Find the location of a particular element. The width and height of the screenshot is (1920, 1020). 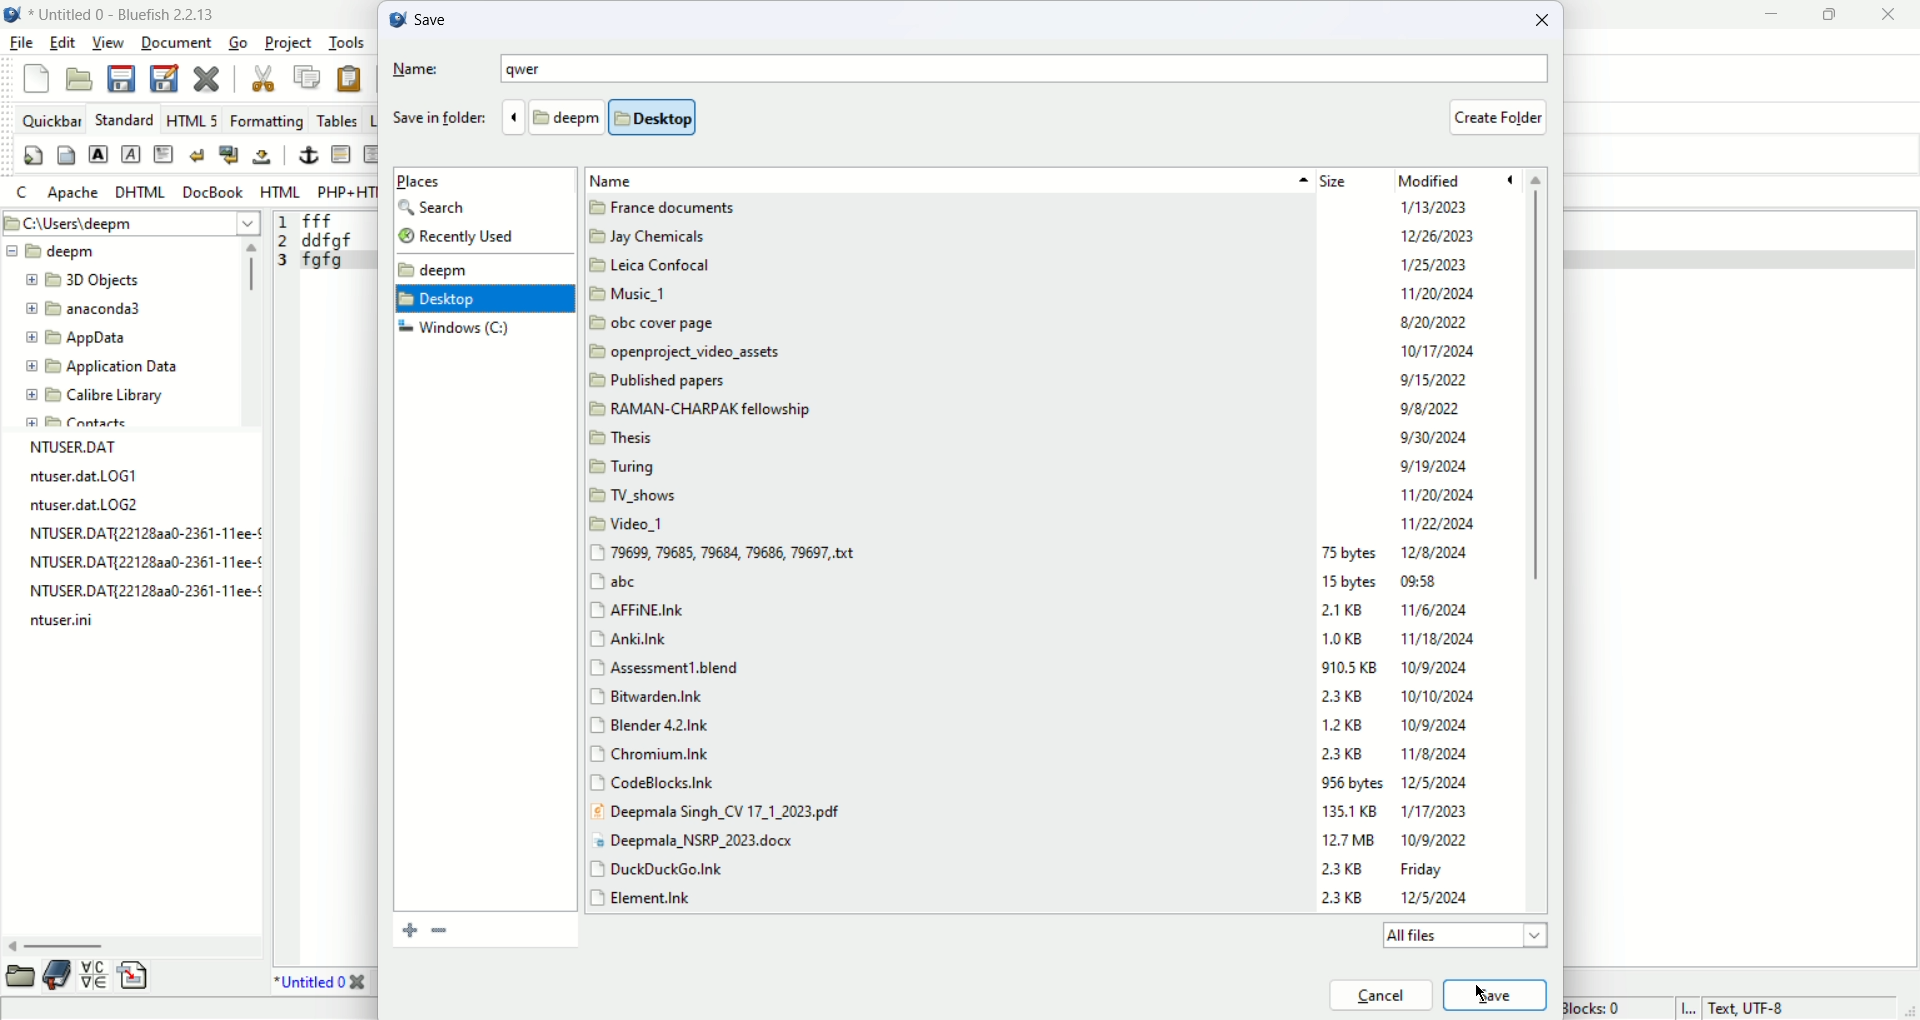

calibre is located at coordinates (96, 397).